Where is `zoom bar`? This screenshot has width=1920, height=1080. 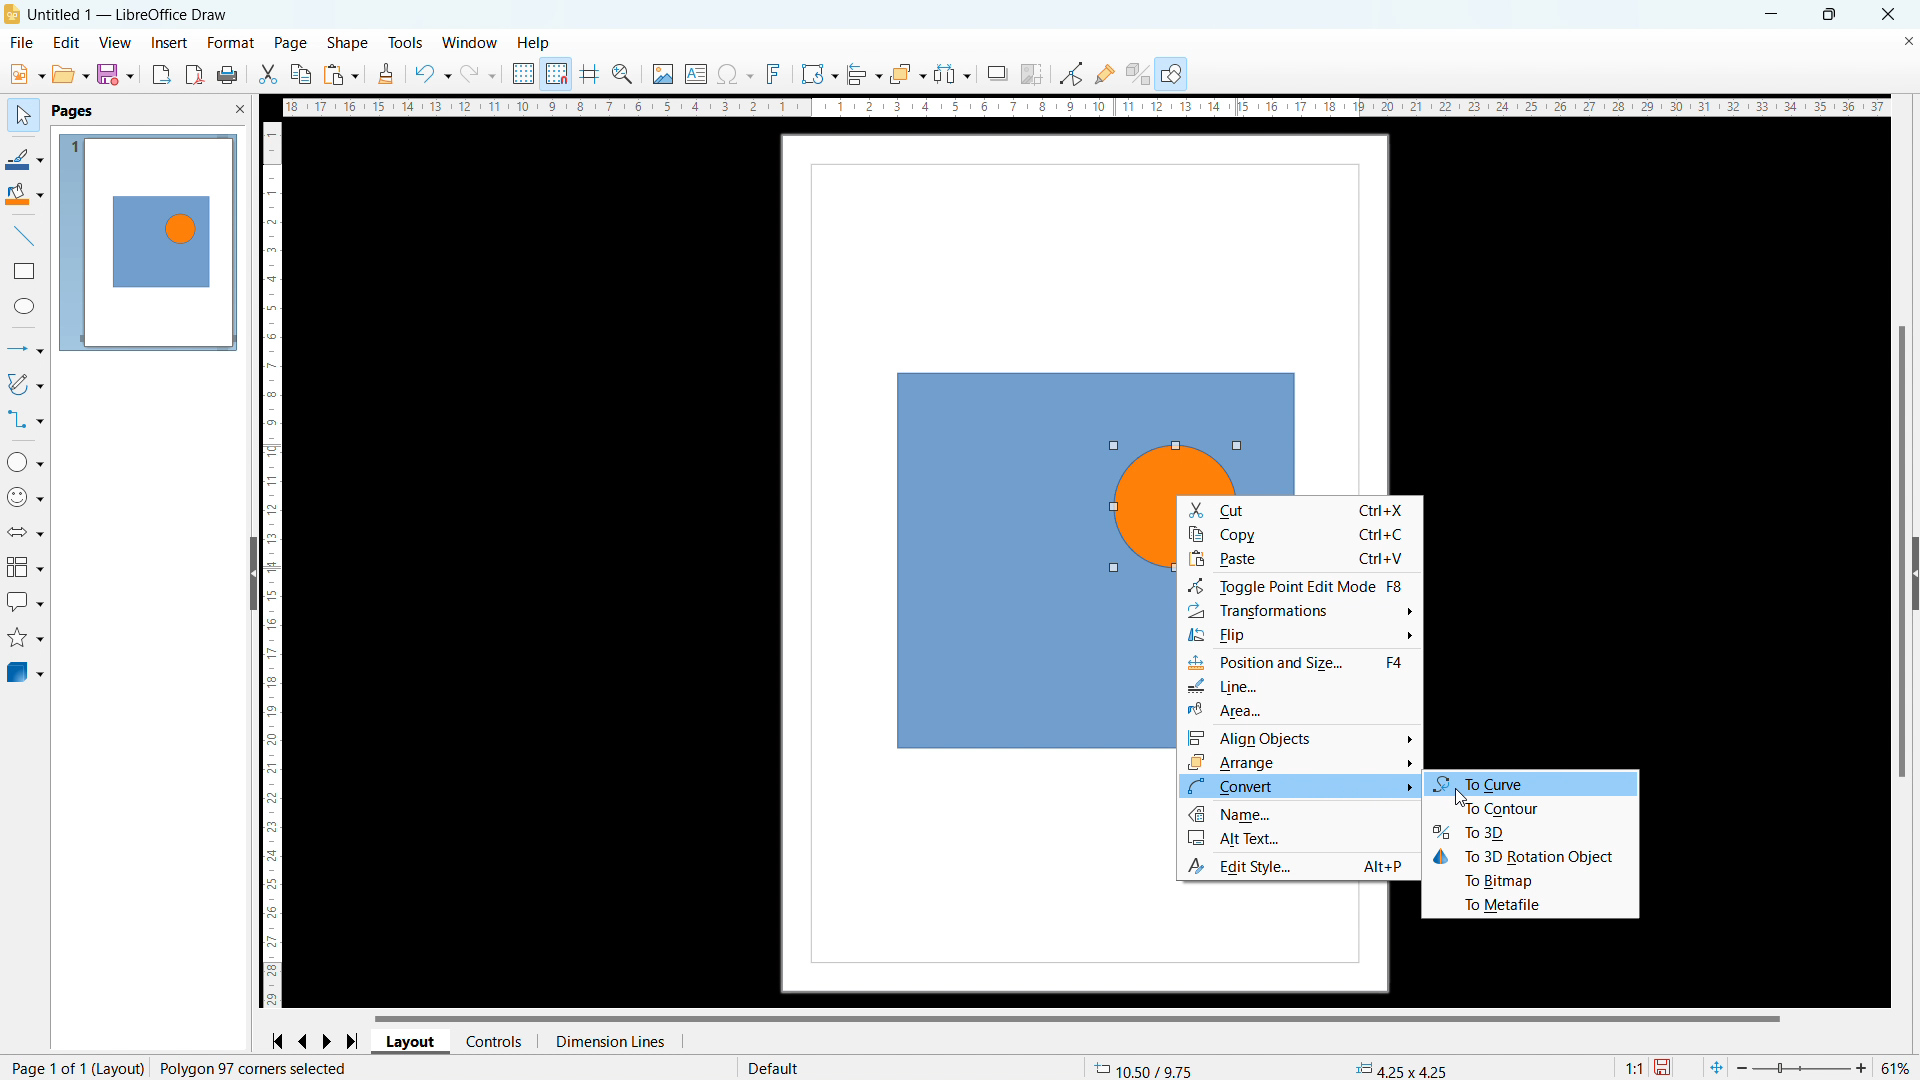 zoom bar is located at coordinates (1807, 1065).